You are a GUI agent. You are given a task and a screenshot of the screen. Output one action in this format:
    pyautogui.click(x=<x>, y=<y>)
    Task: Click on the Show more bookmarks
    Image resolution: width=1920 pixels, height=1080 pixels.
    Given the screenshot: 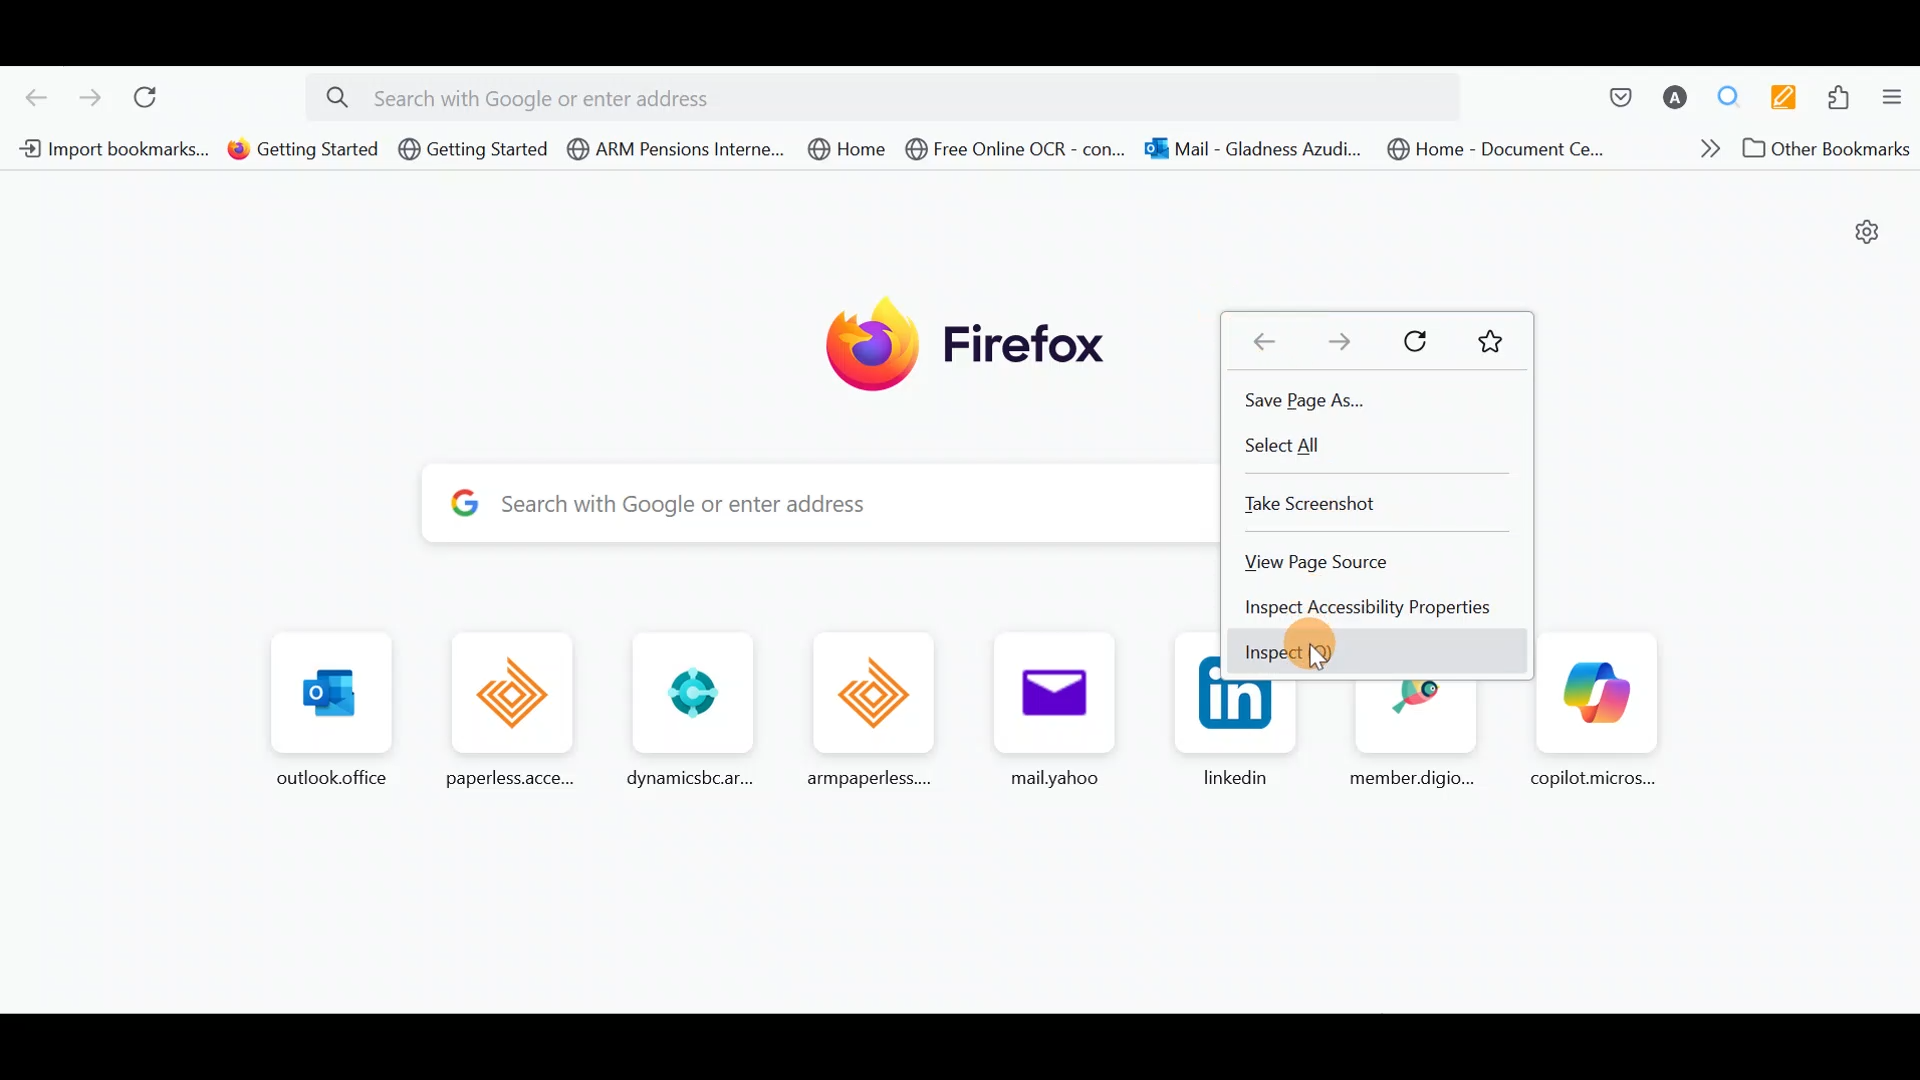 What is the action you would take?
    pyautogui.click(x=1703, y=153)
    